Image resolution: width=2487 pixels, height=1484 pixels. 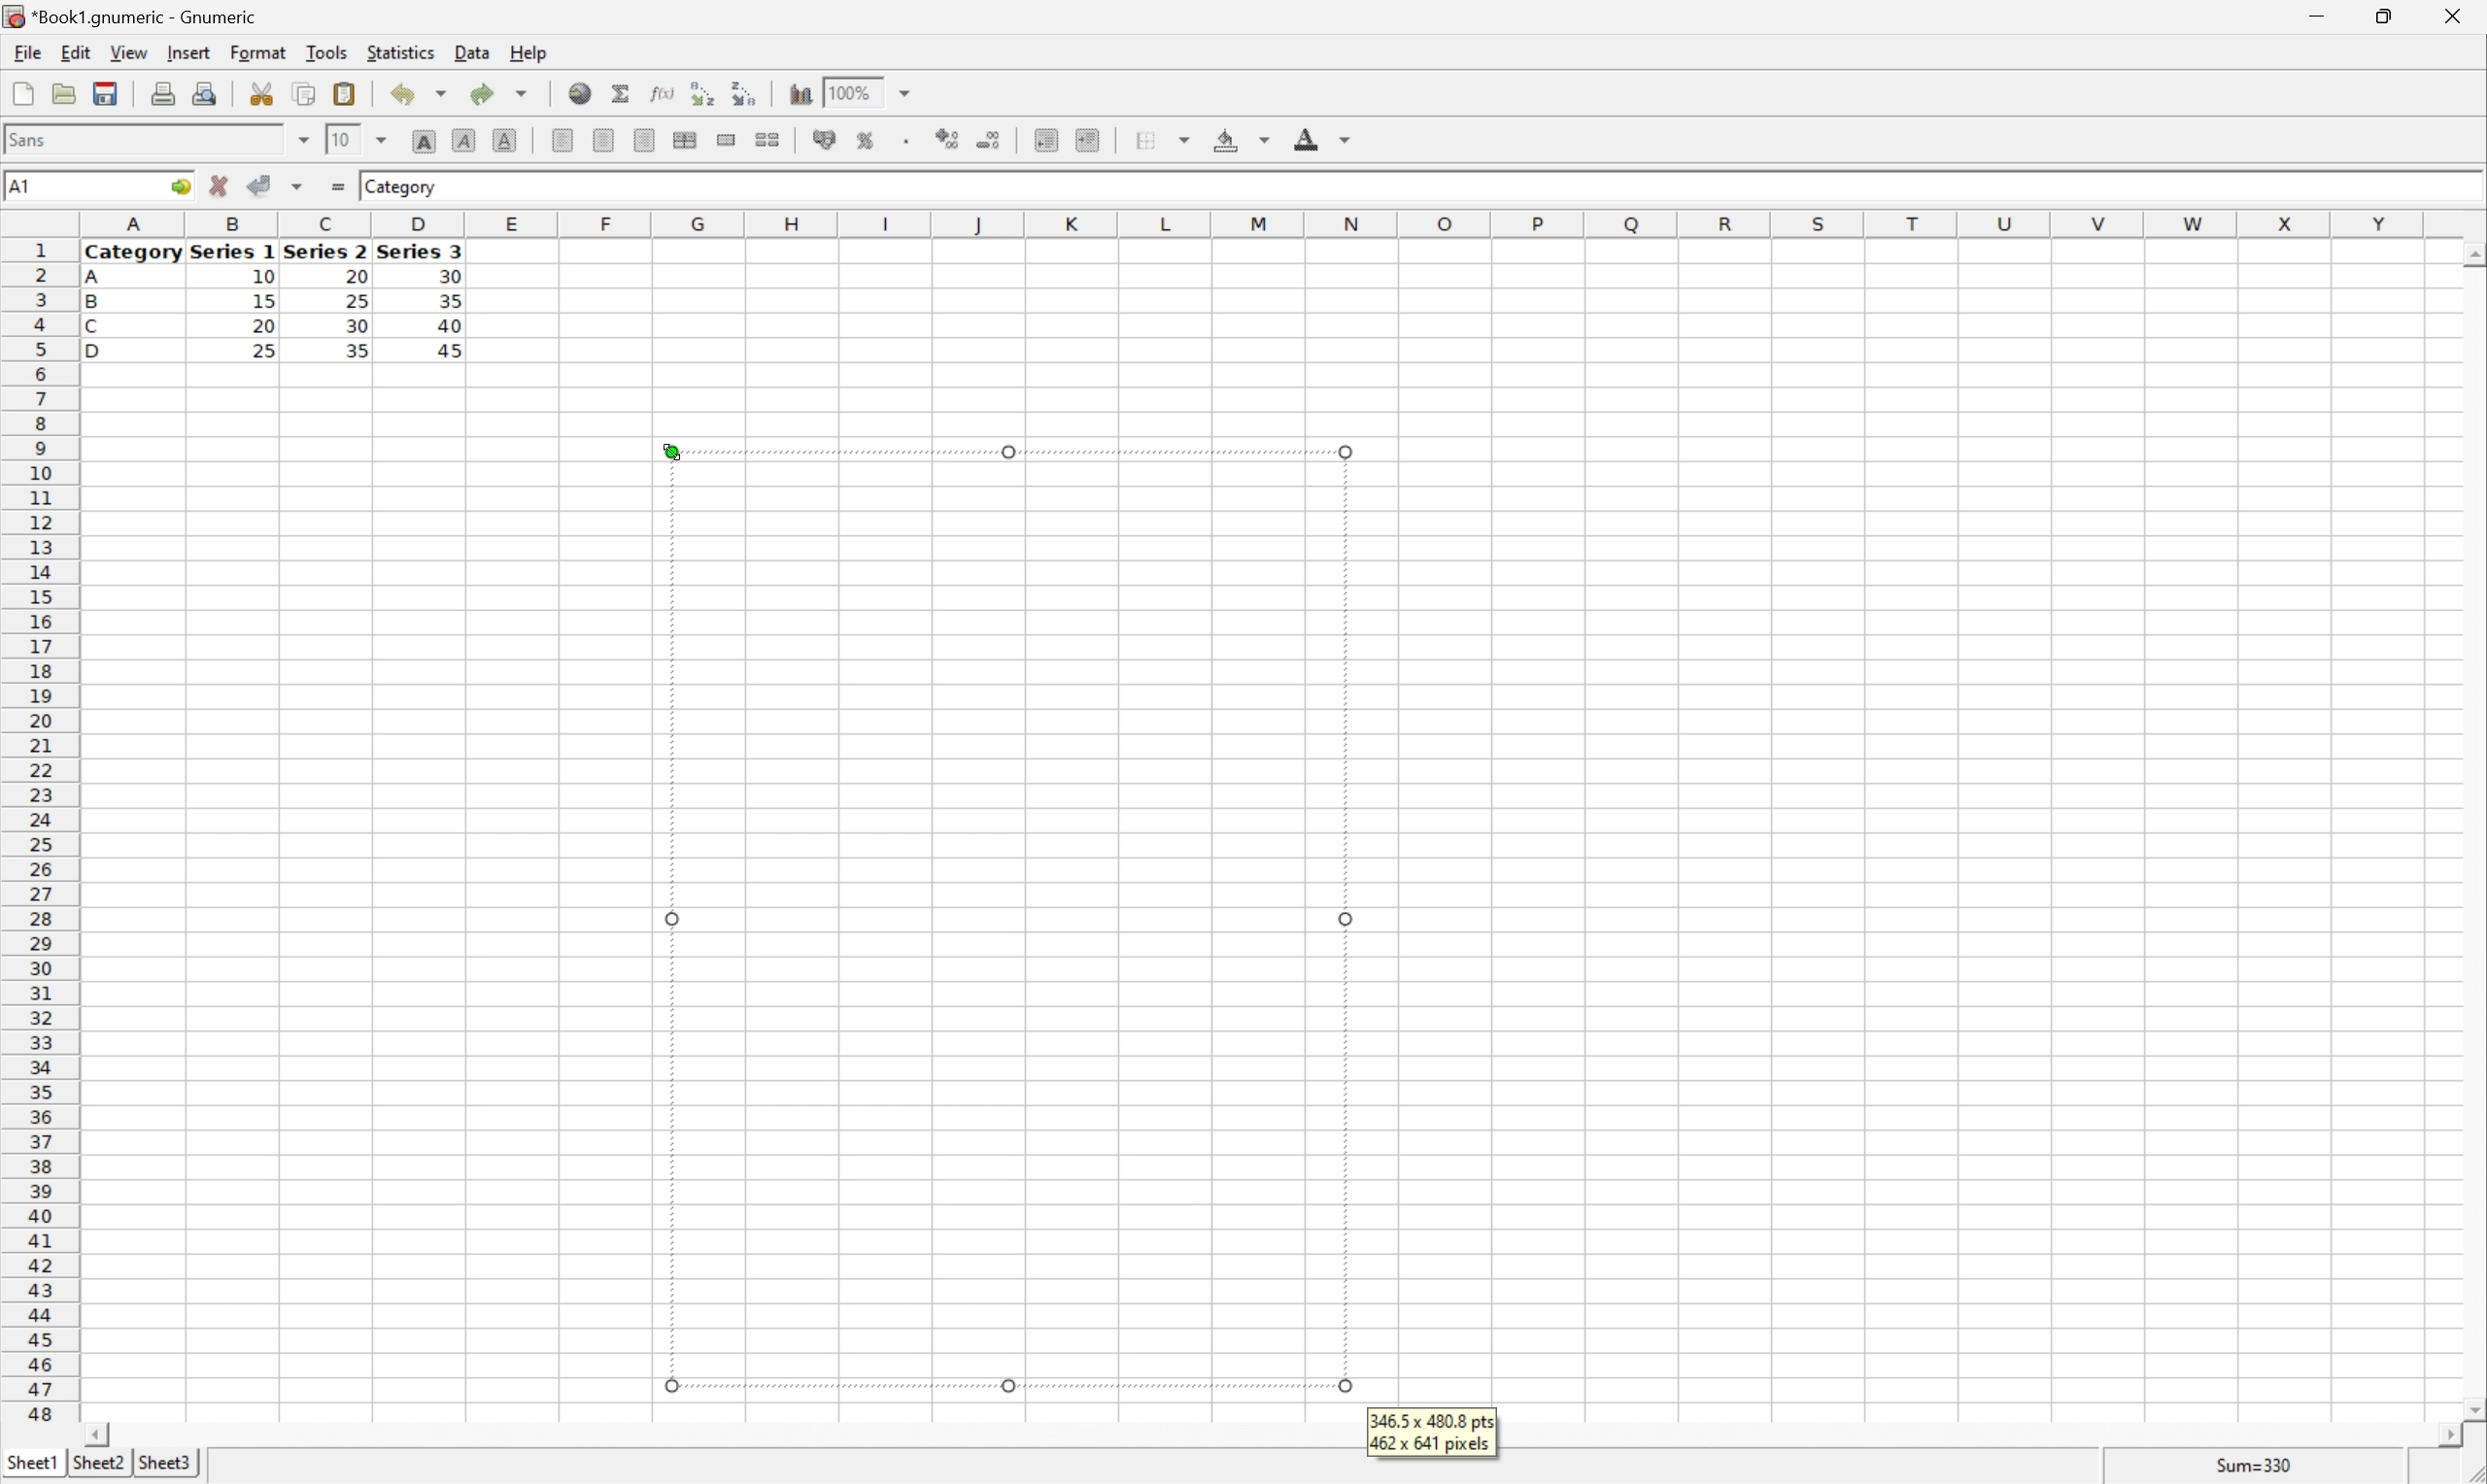 What do you see at coordinates (219, 182) in the screenshot?
I see `Cancel changes` at bounding box center [219, 182].